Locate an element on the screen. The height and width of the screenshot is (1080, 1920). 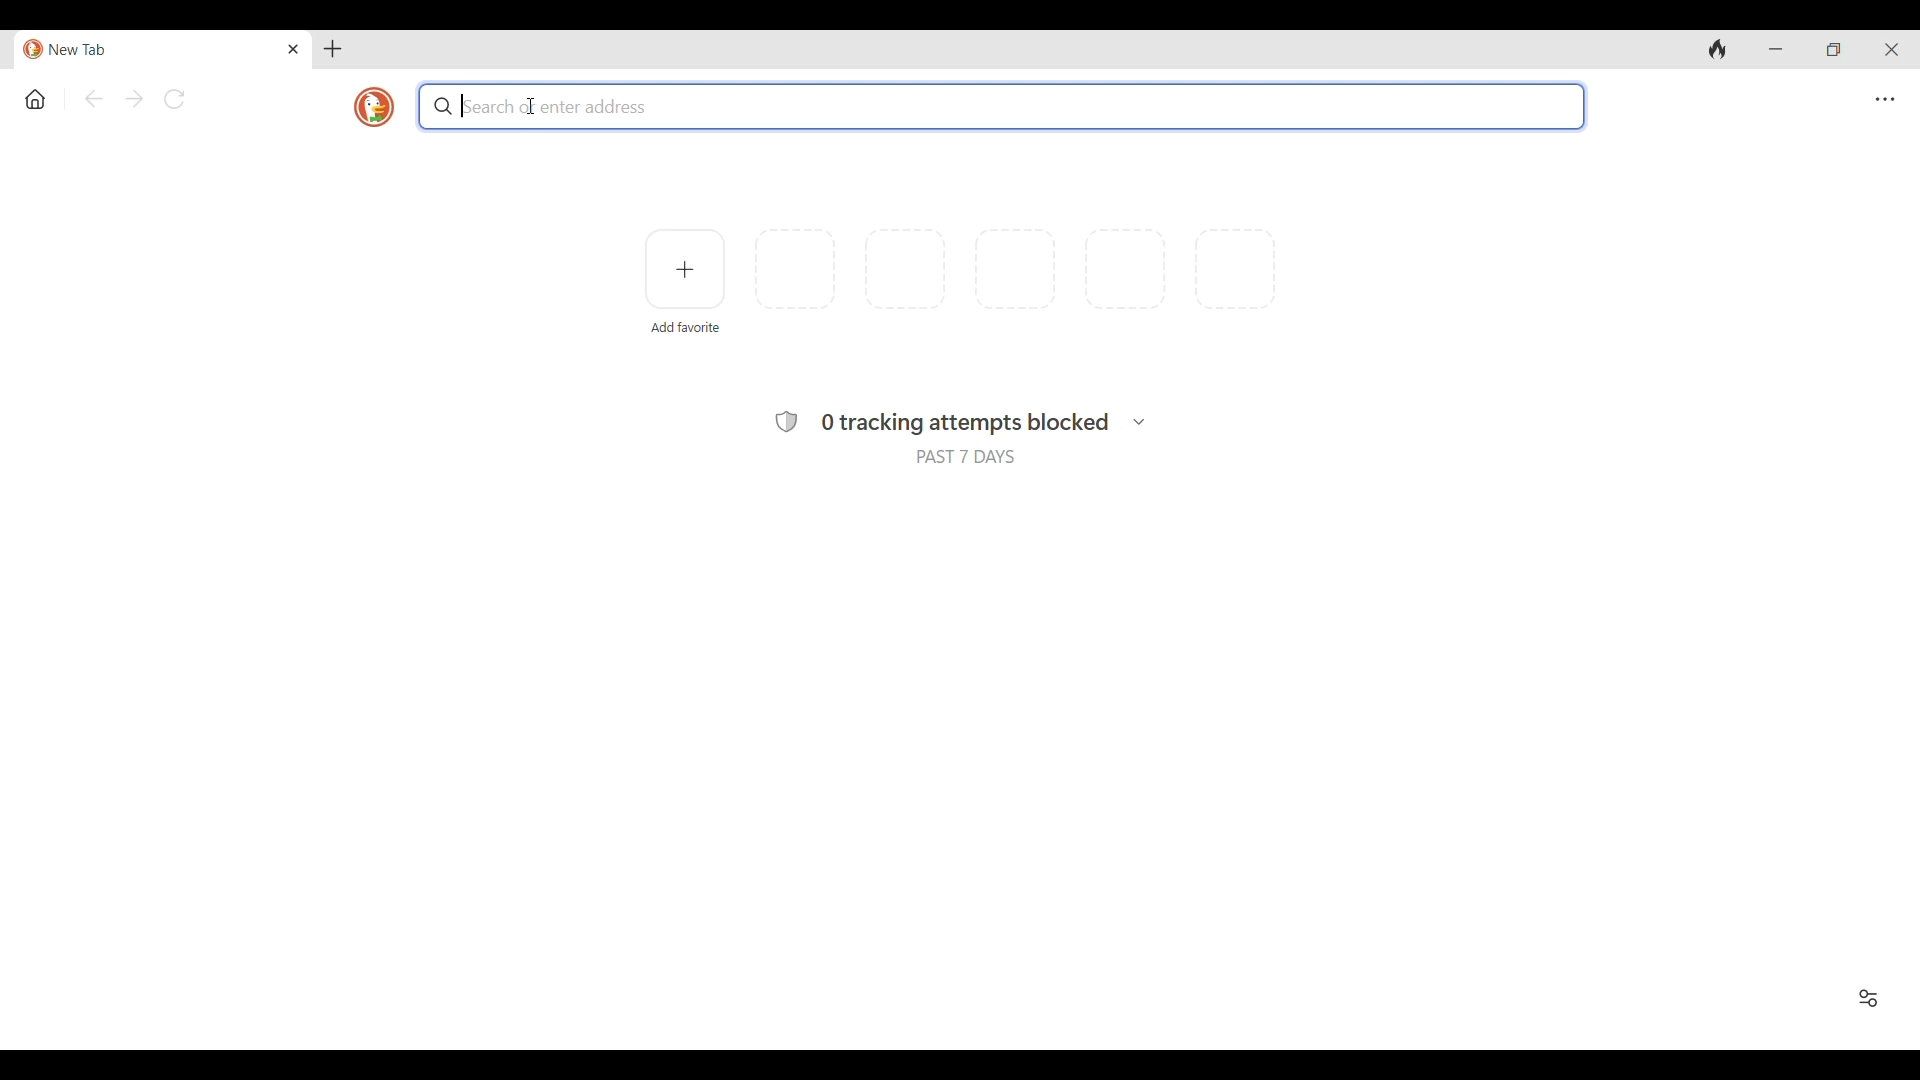
Close interface is located at coordinates (1892, 50).